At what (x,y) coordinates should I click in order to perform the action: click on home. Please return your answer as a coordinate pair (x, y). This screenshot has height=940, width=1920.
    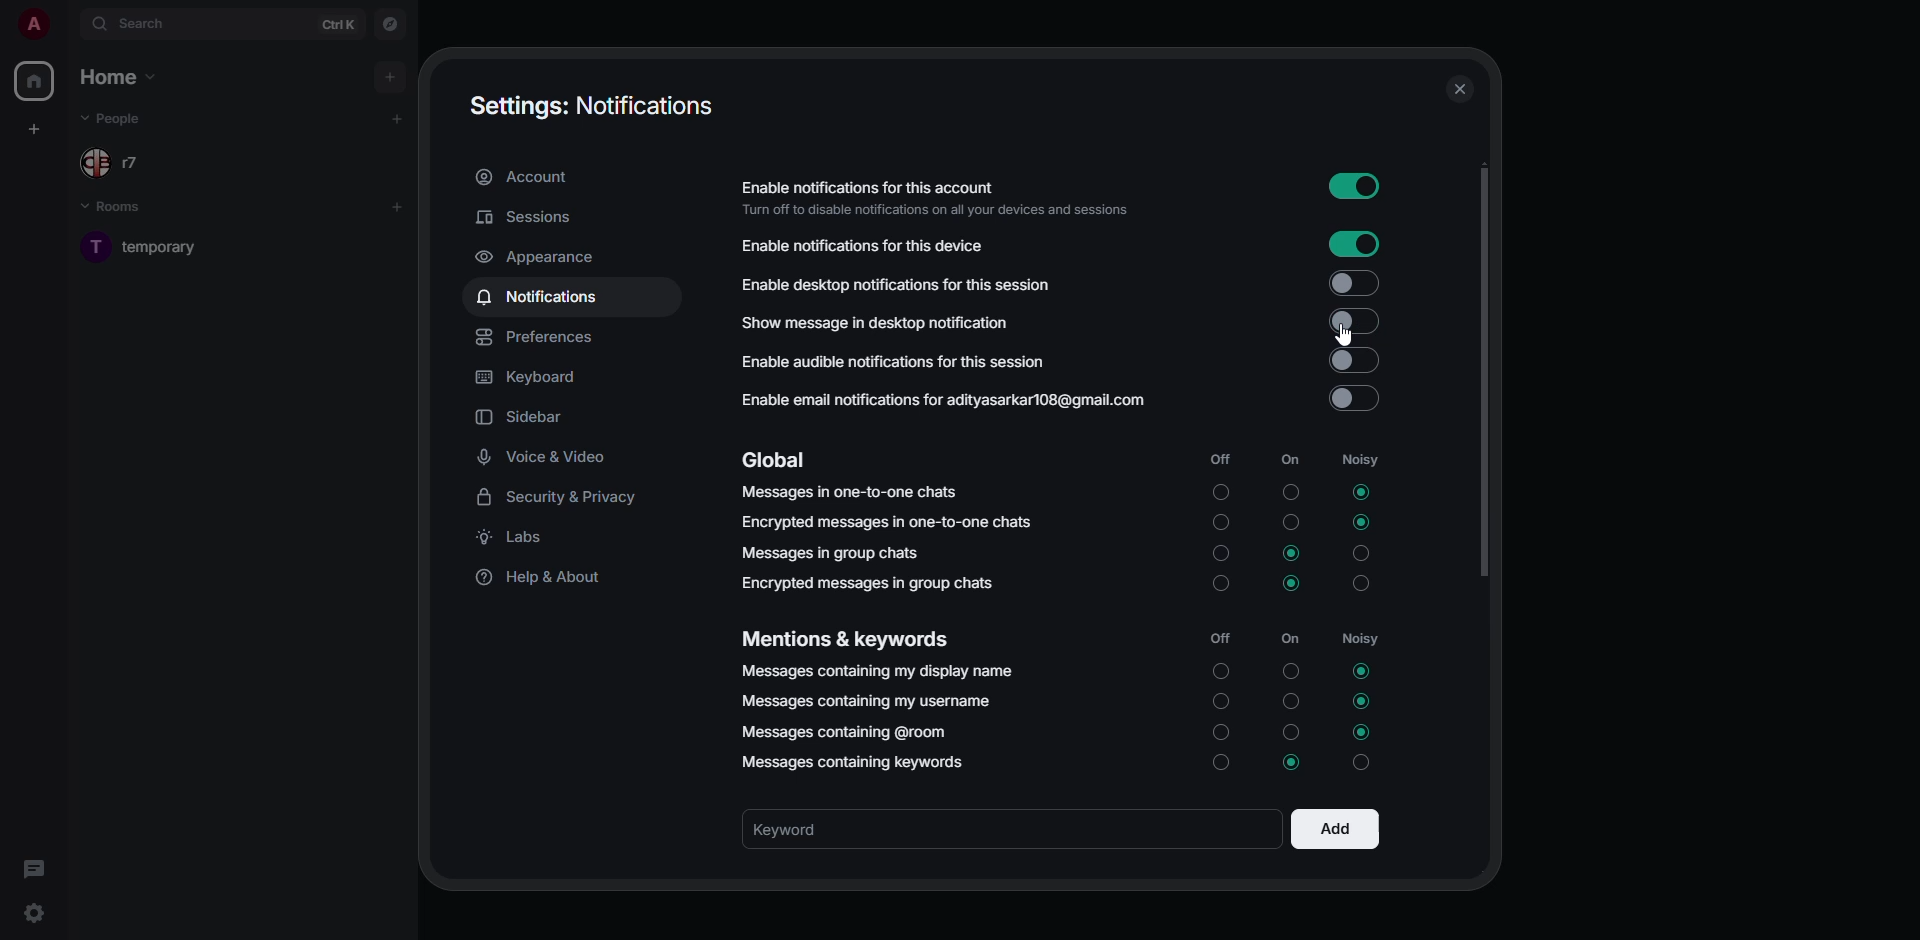
    Looking at the image, I should click on (127, 79).